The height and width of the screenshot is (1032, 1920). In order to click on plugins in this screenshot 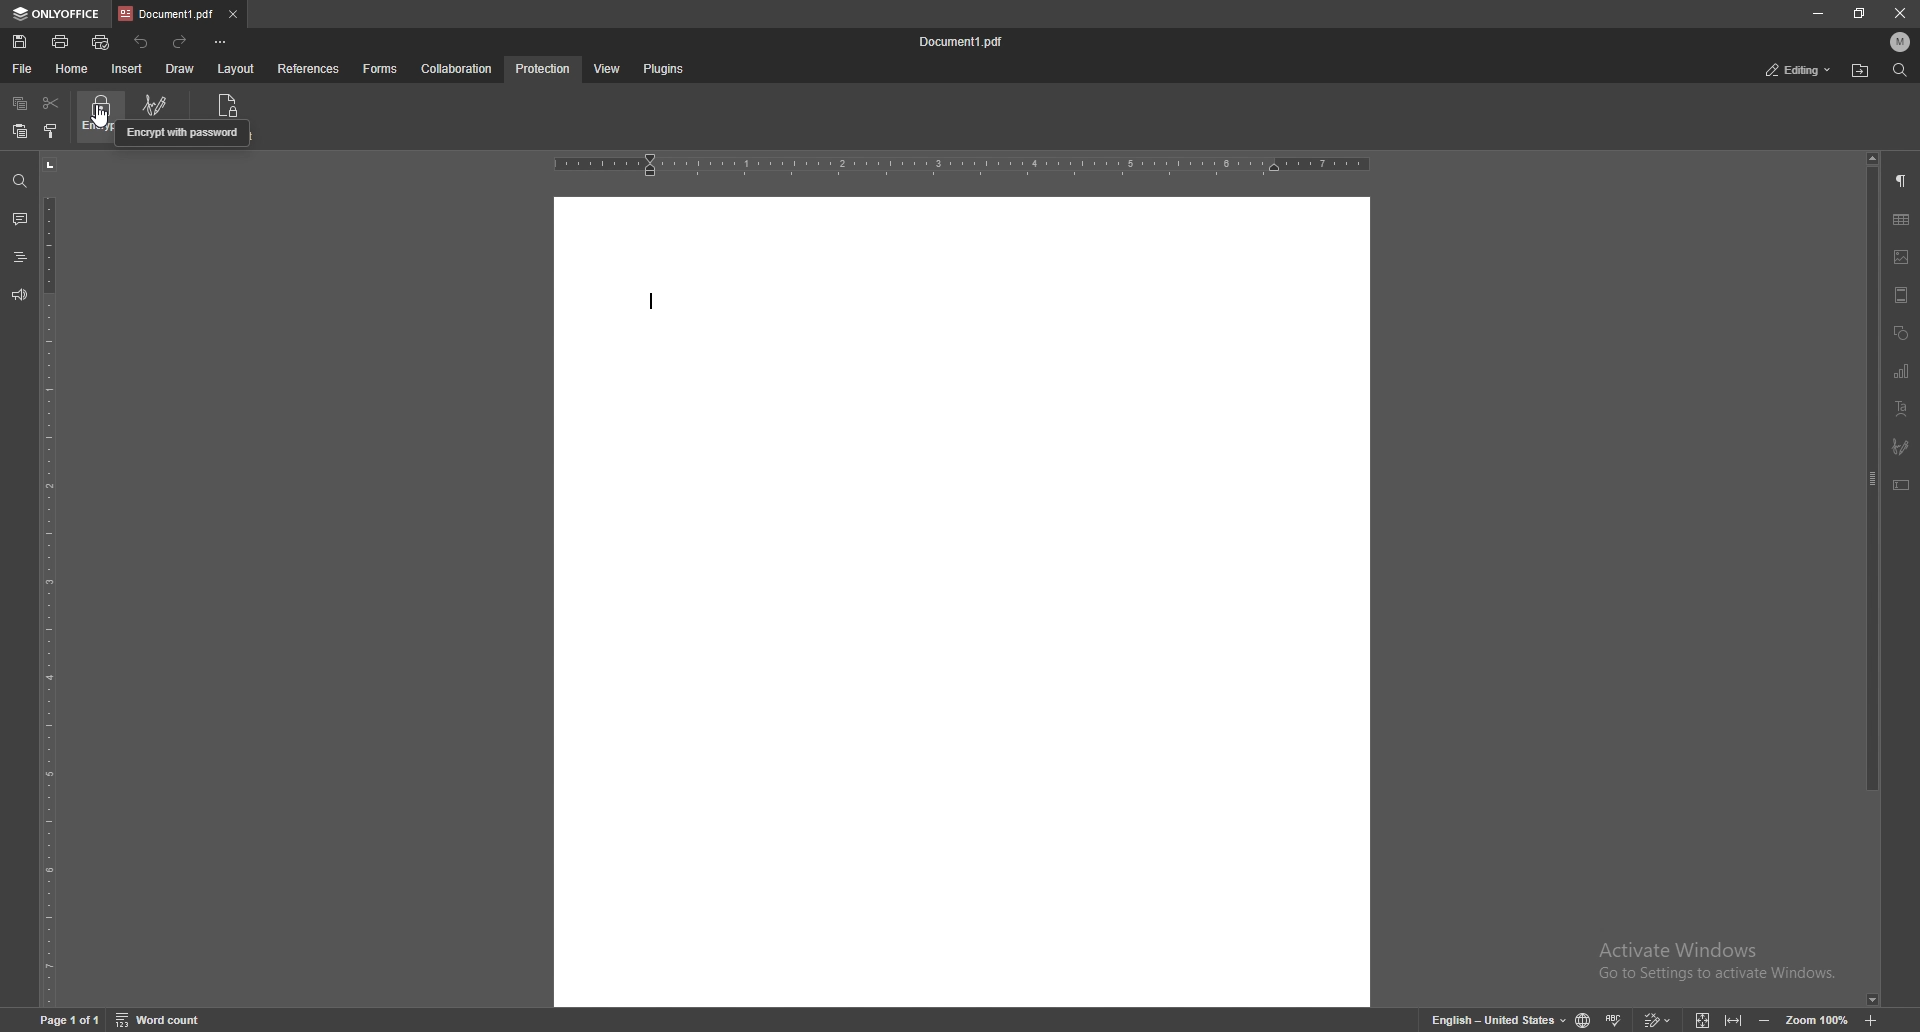, I will do `click(666, 69)`.